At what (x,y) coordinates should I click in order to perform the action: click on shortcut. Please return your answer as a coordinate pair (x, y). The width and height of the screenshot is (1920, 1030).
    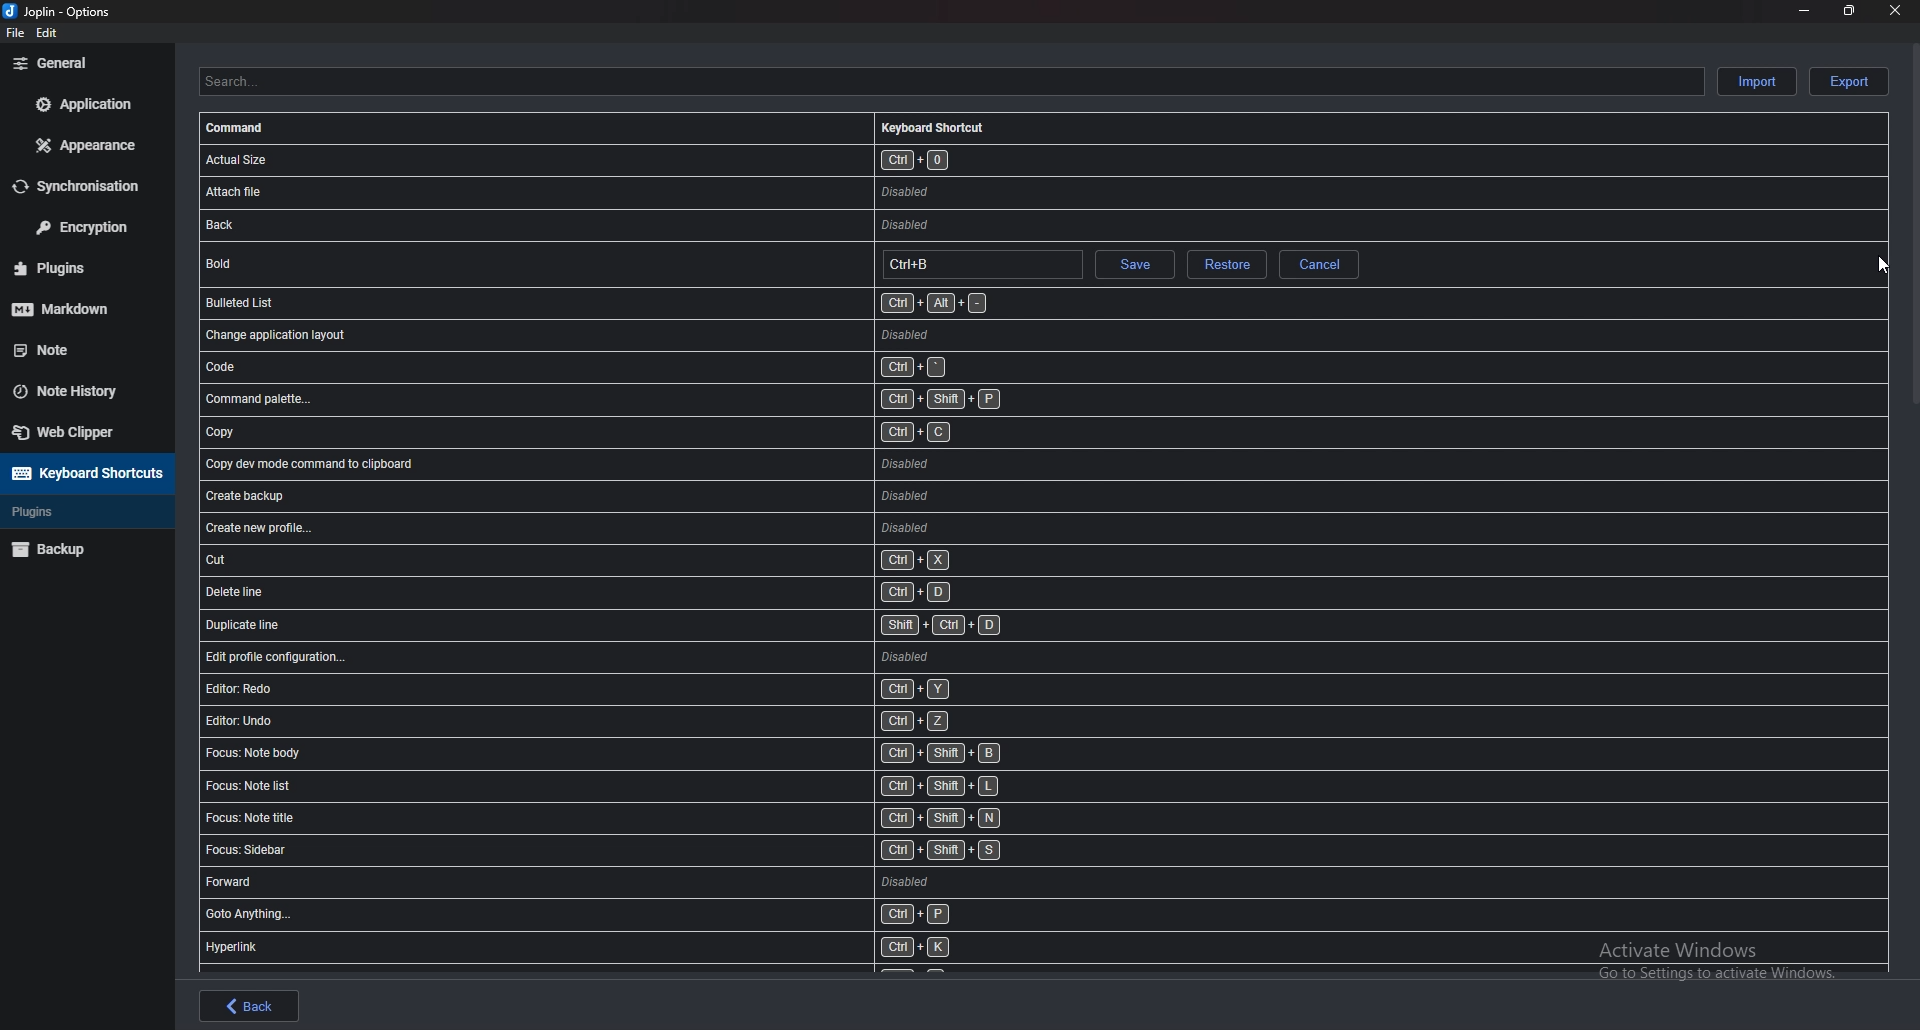
    Looking at the image, I should click on (668, 659).